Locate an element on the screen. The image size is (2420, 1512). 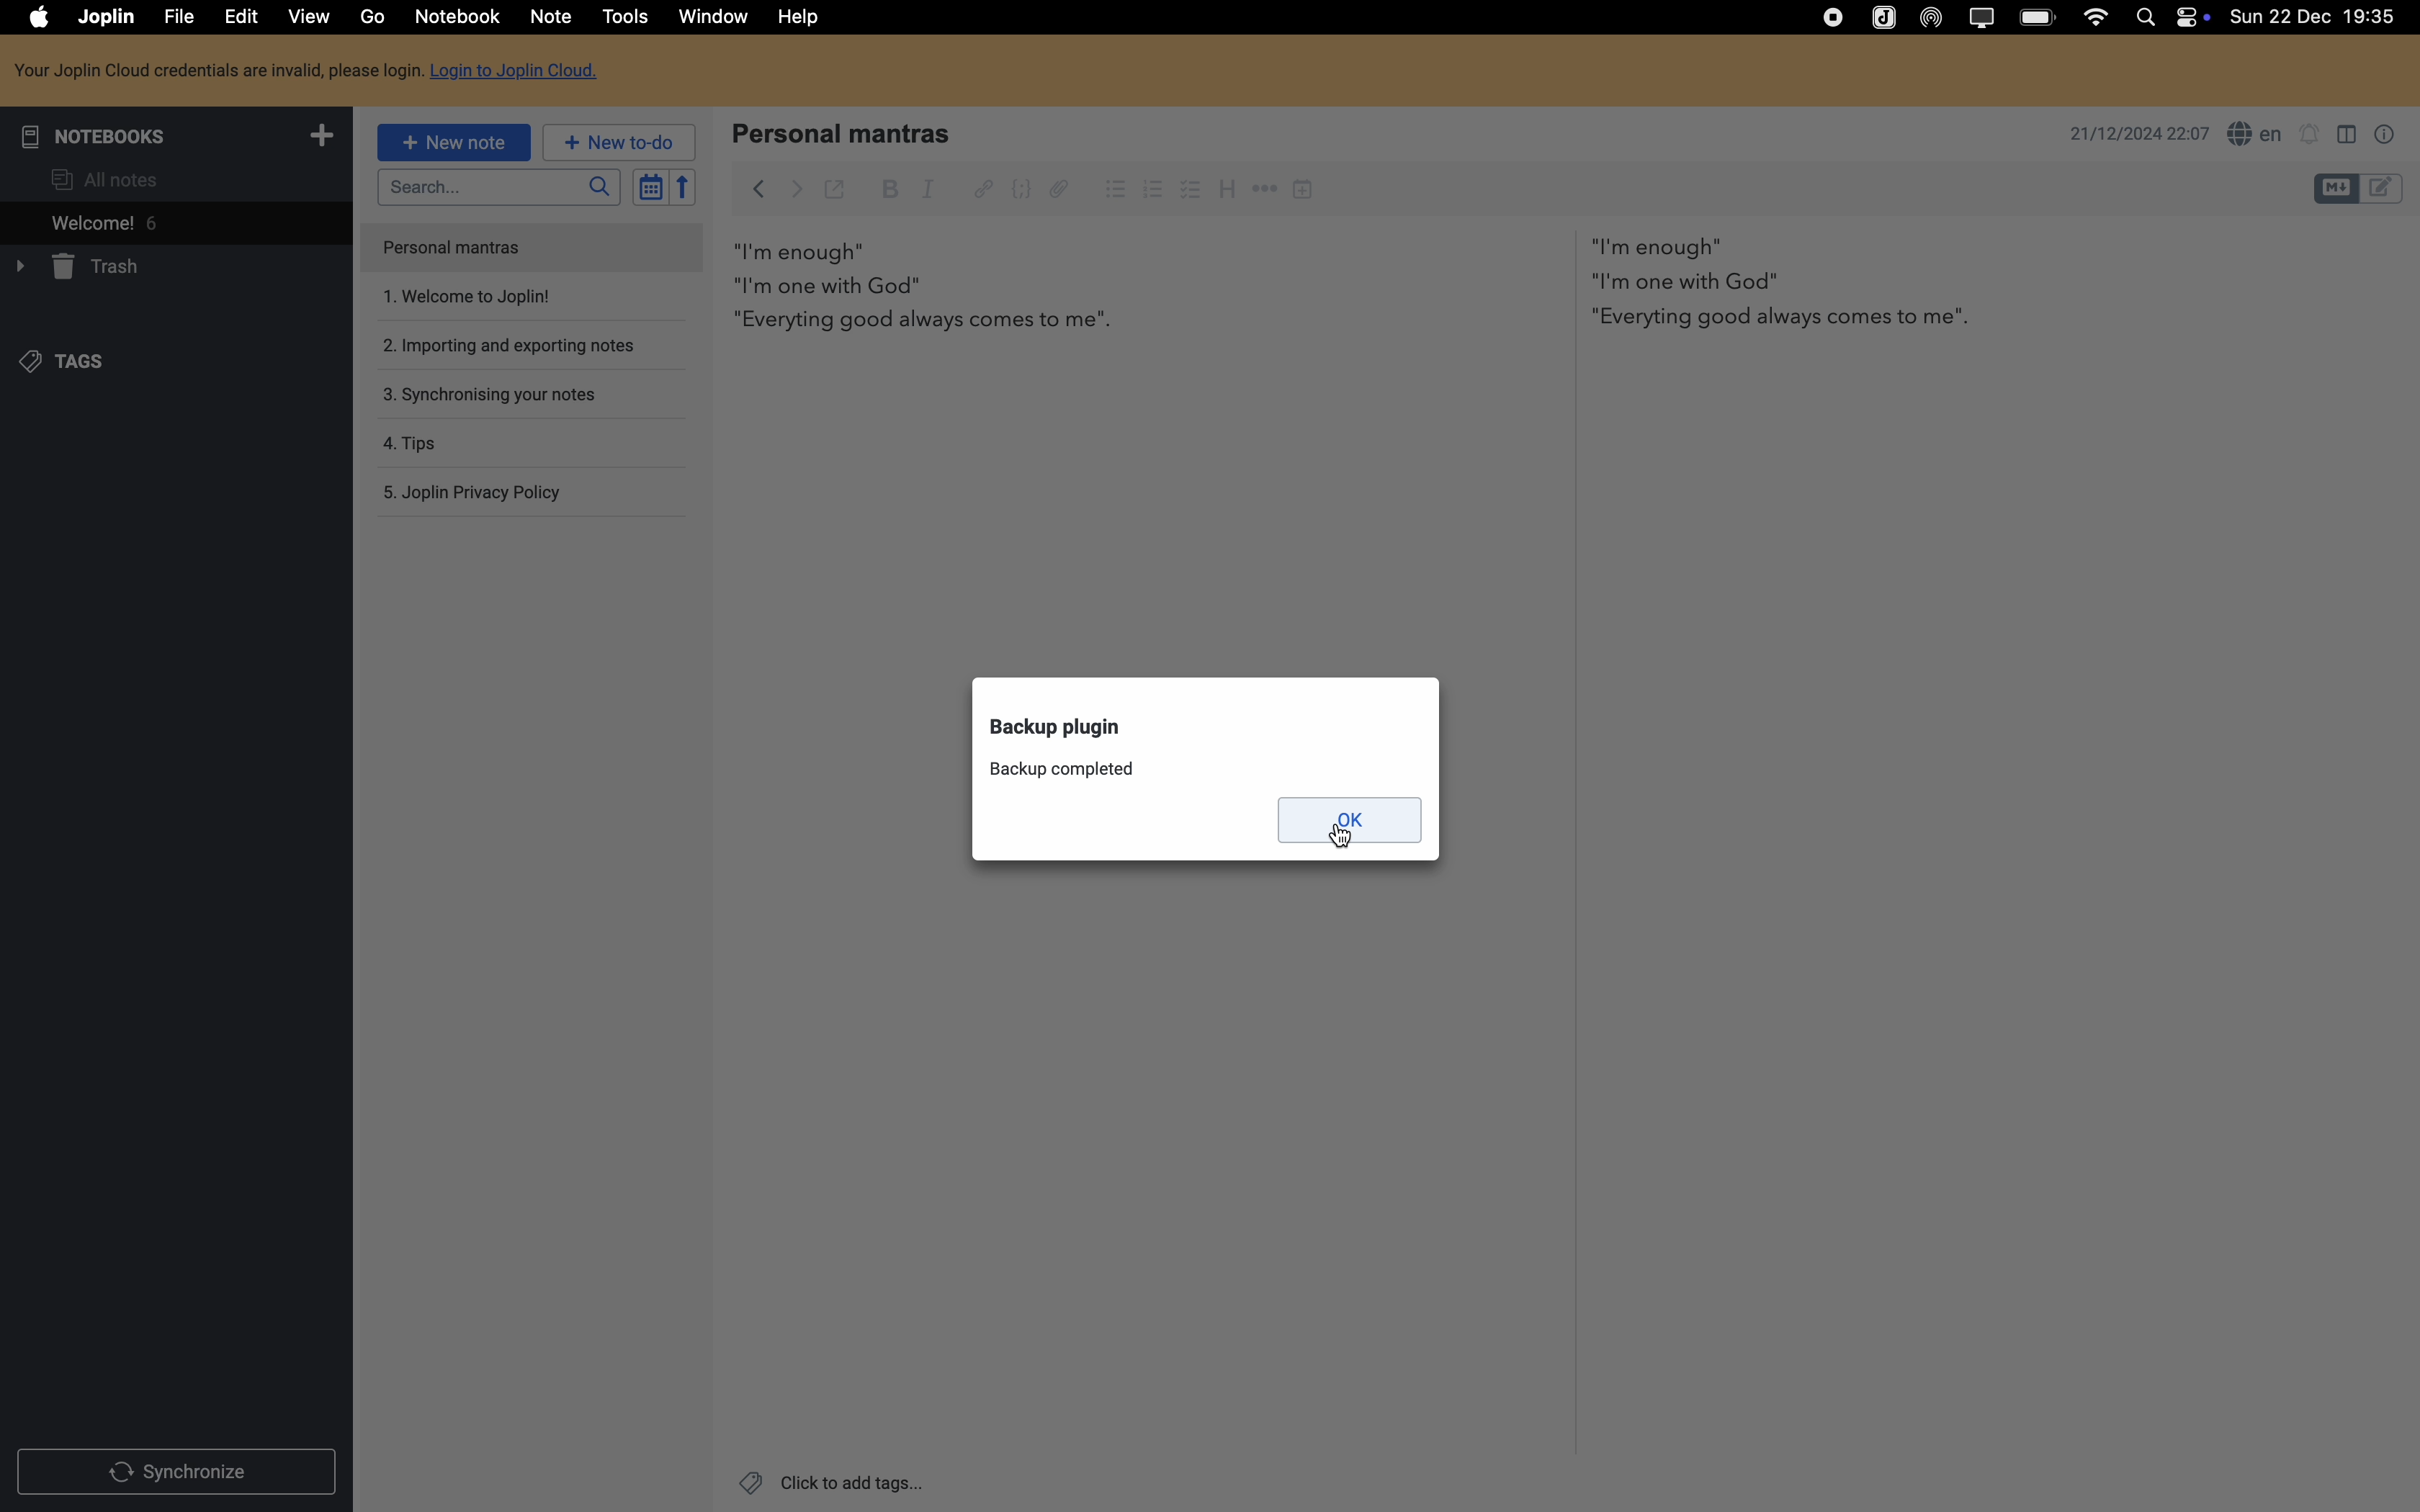
synchronising your notes is located at coordinates (484, 393).